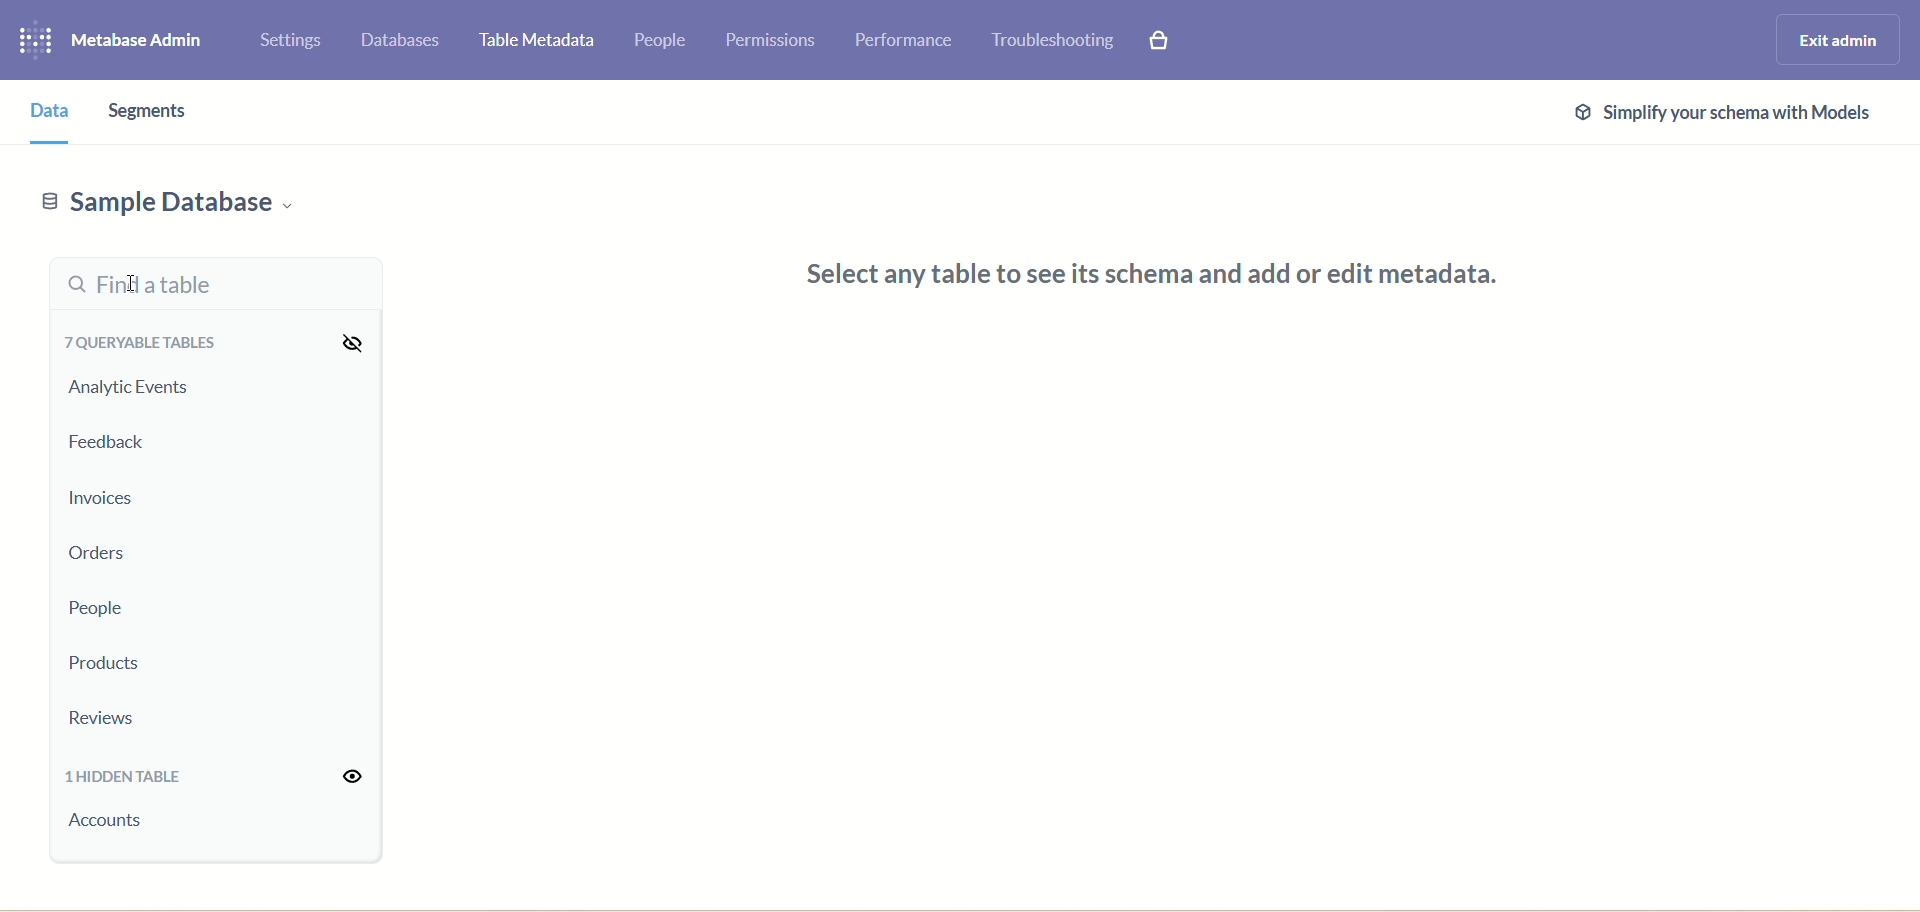 This screenshot has width=1920, height=912. I want to click on analytic events, so click(125, 386).